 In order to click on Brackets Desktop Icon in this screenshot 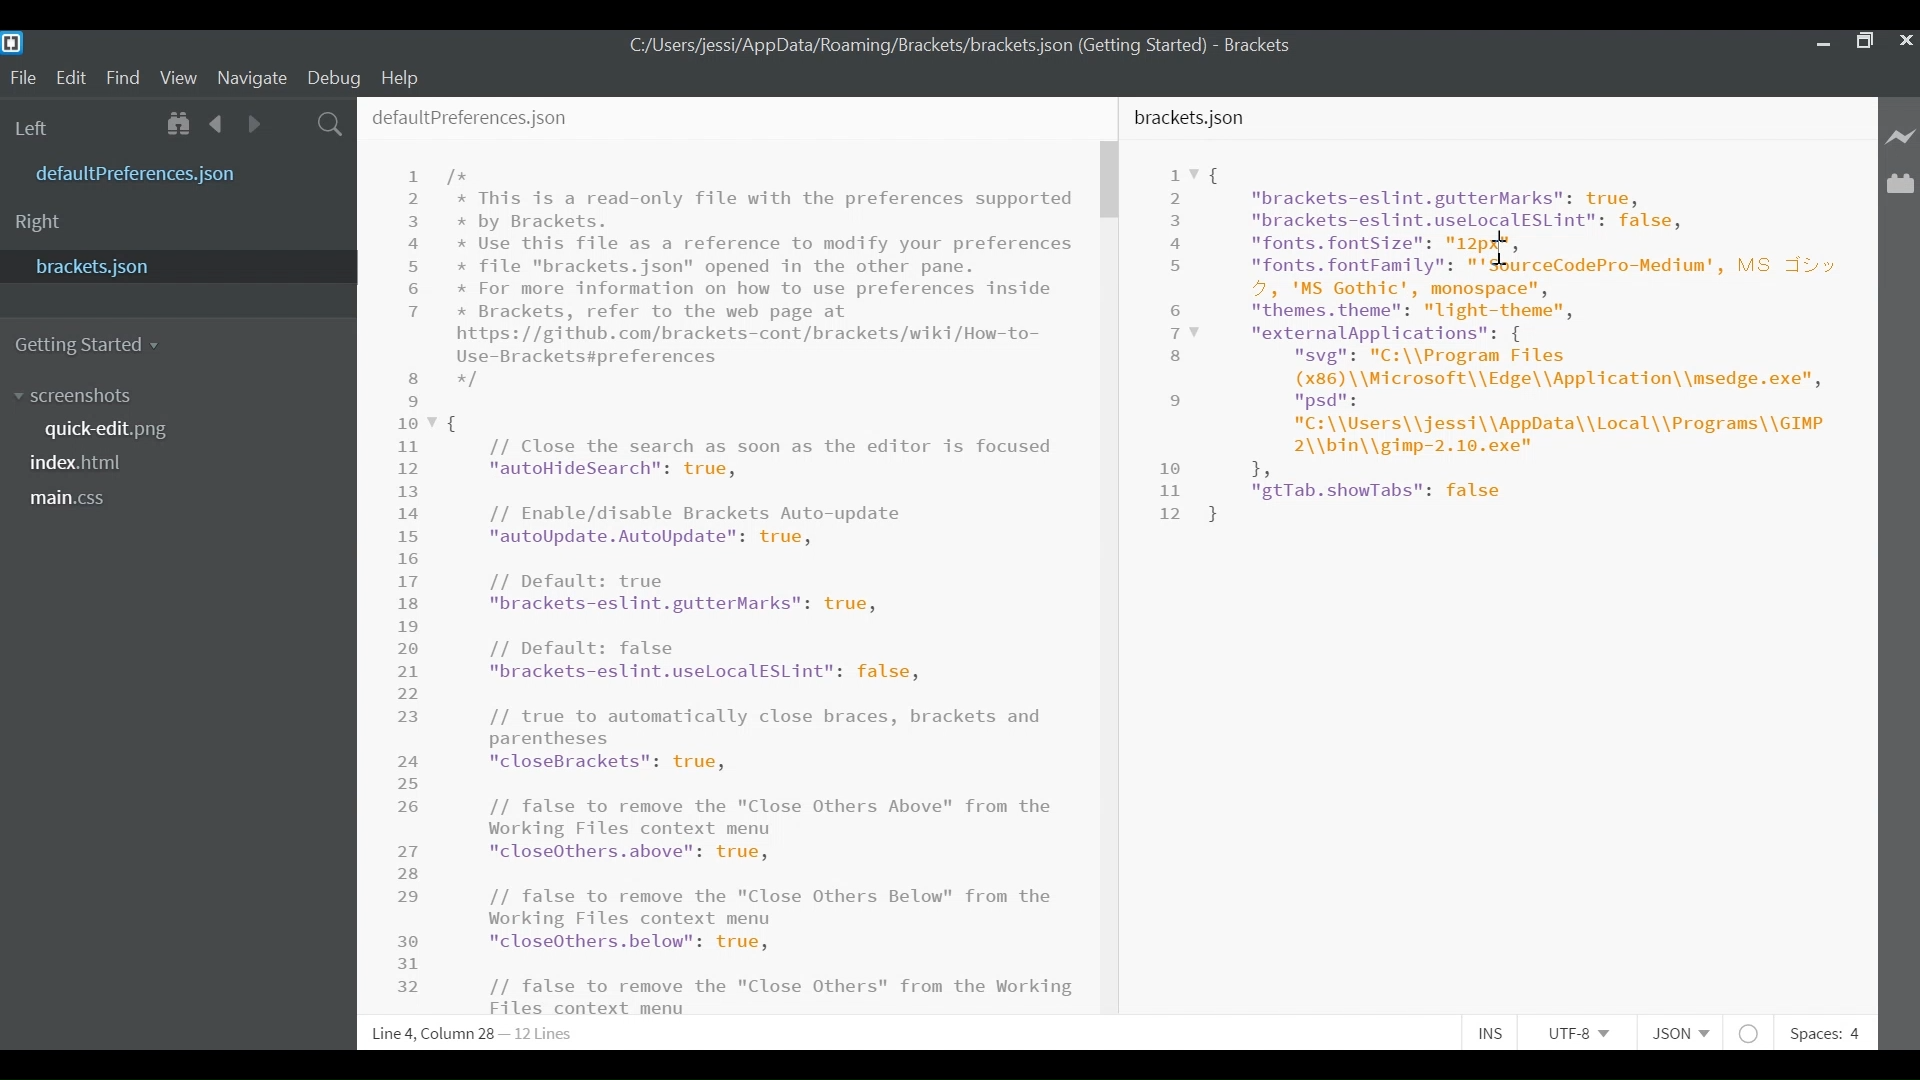, I will do `click(14, 42)`.